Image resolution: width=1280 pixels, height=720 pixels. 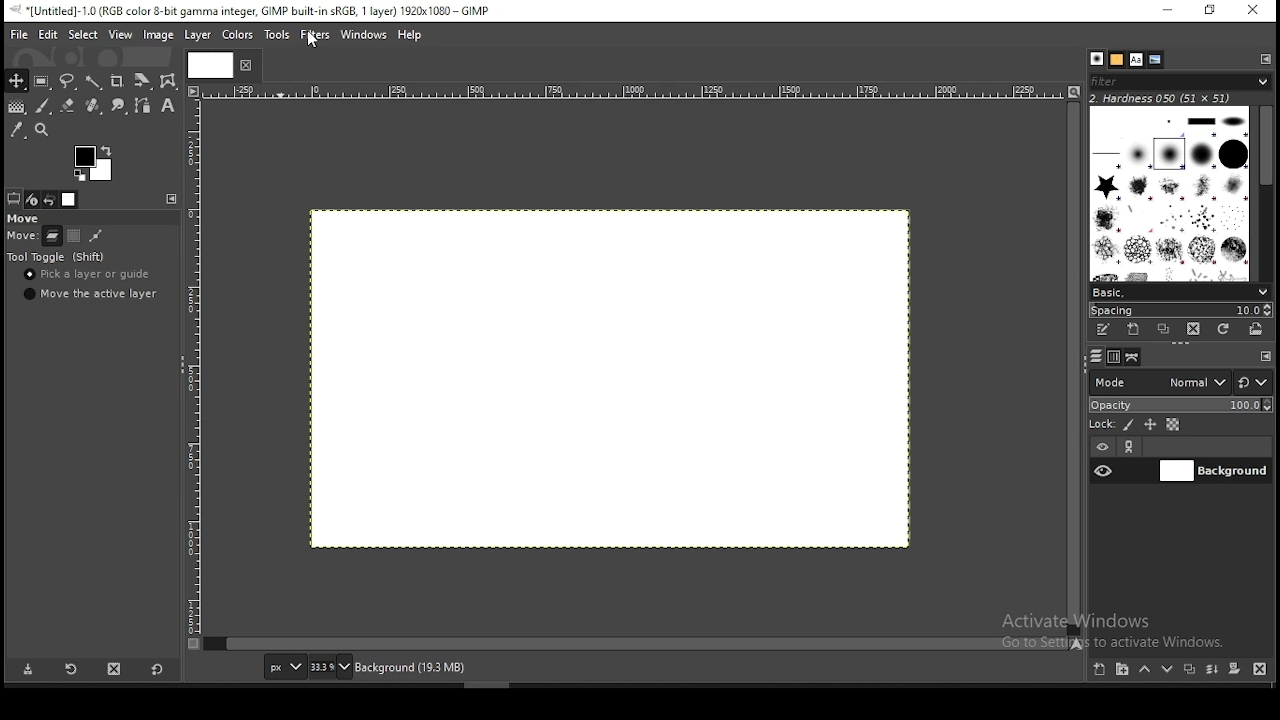 What do you see at coordinates (173, 199) in the screenshot?
I see `cinfigure this tab` at bounding box center [173, 199].